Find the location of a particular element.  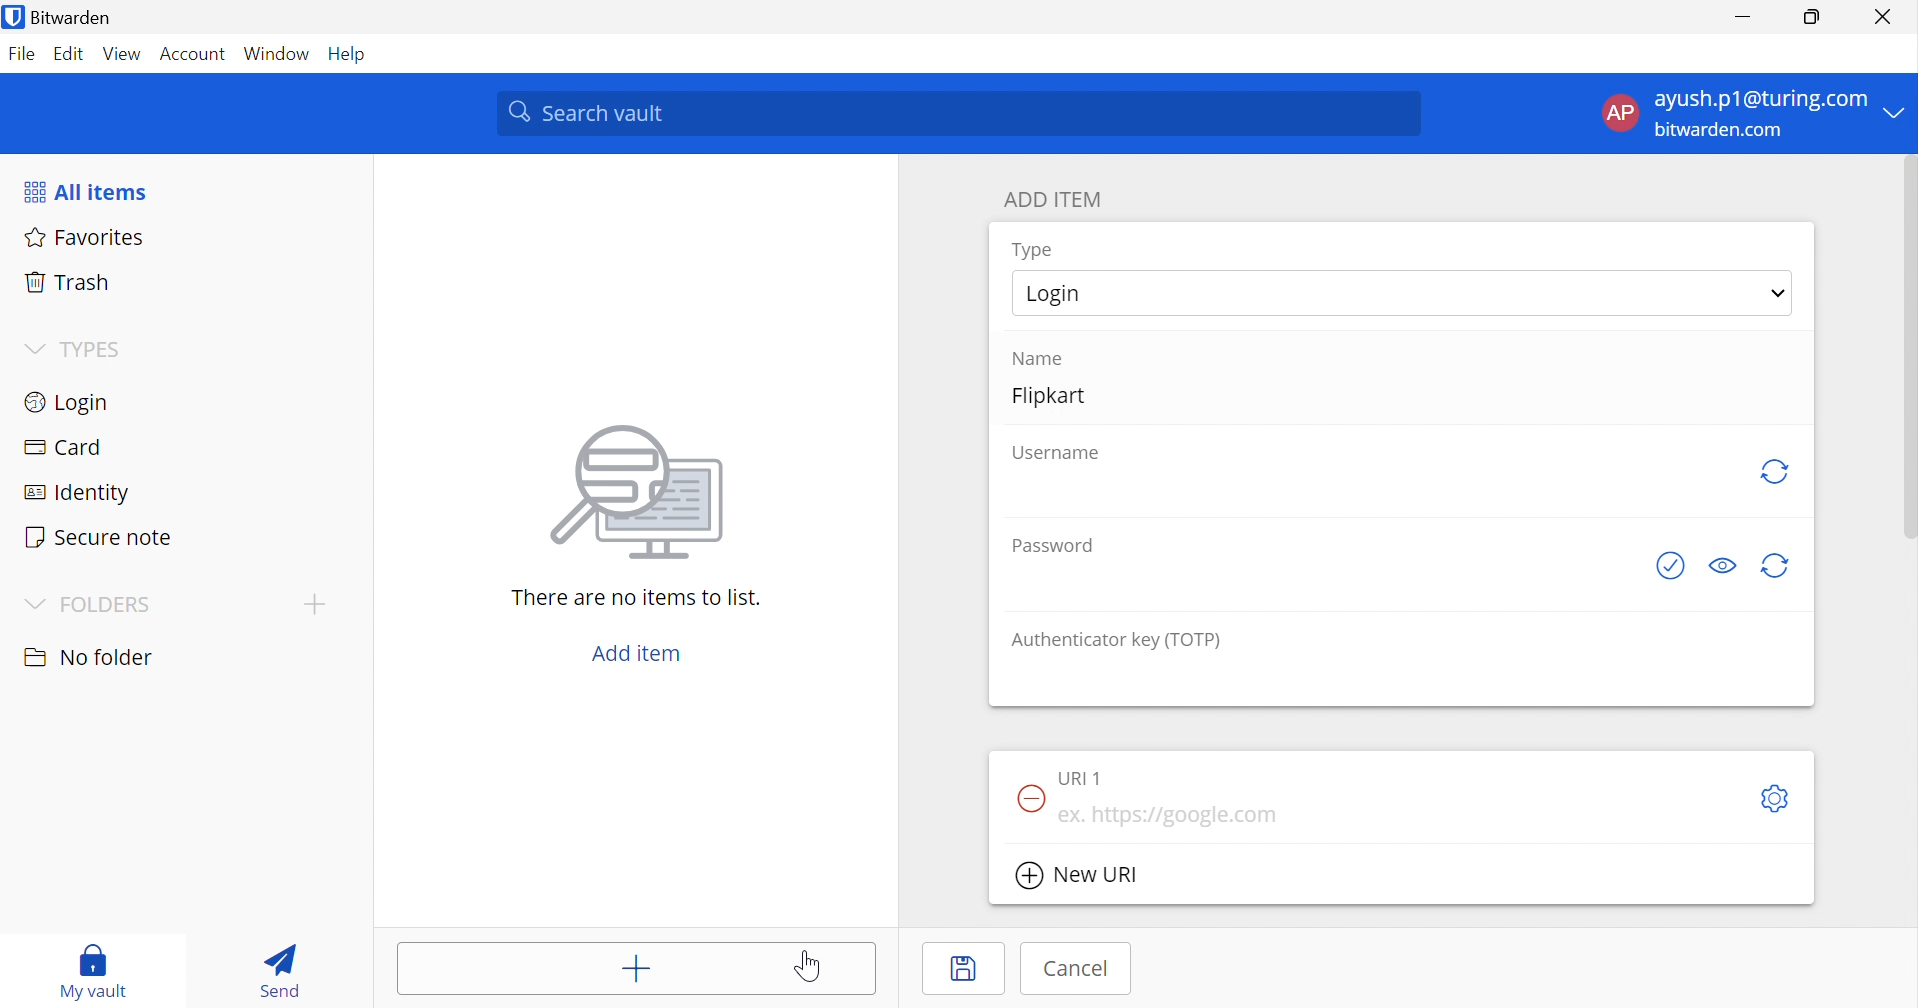

Card is located at coordinates (67, 448).